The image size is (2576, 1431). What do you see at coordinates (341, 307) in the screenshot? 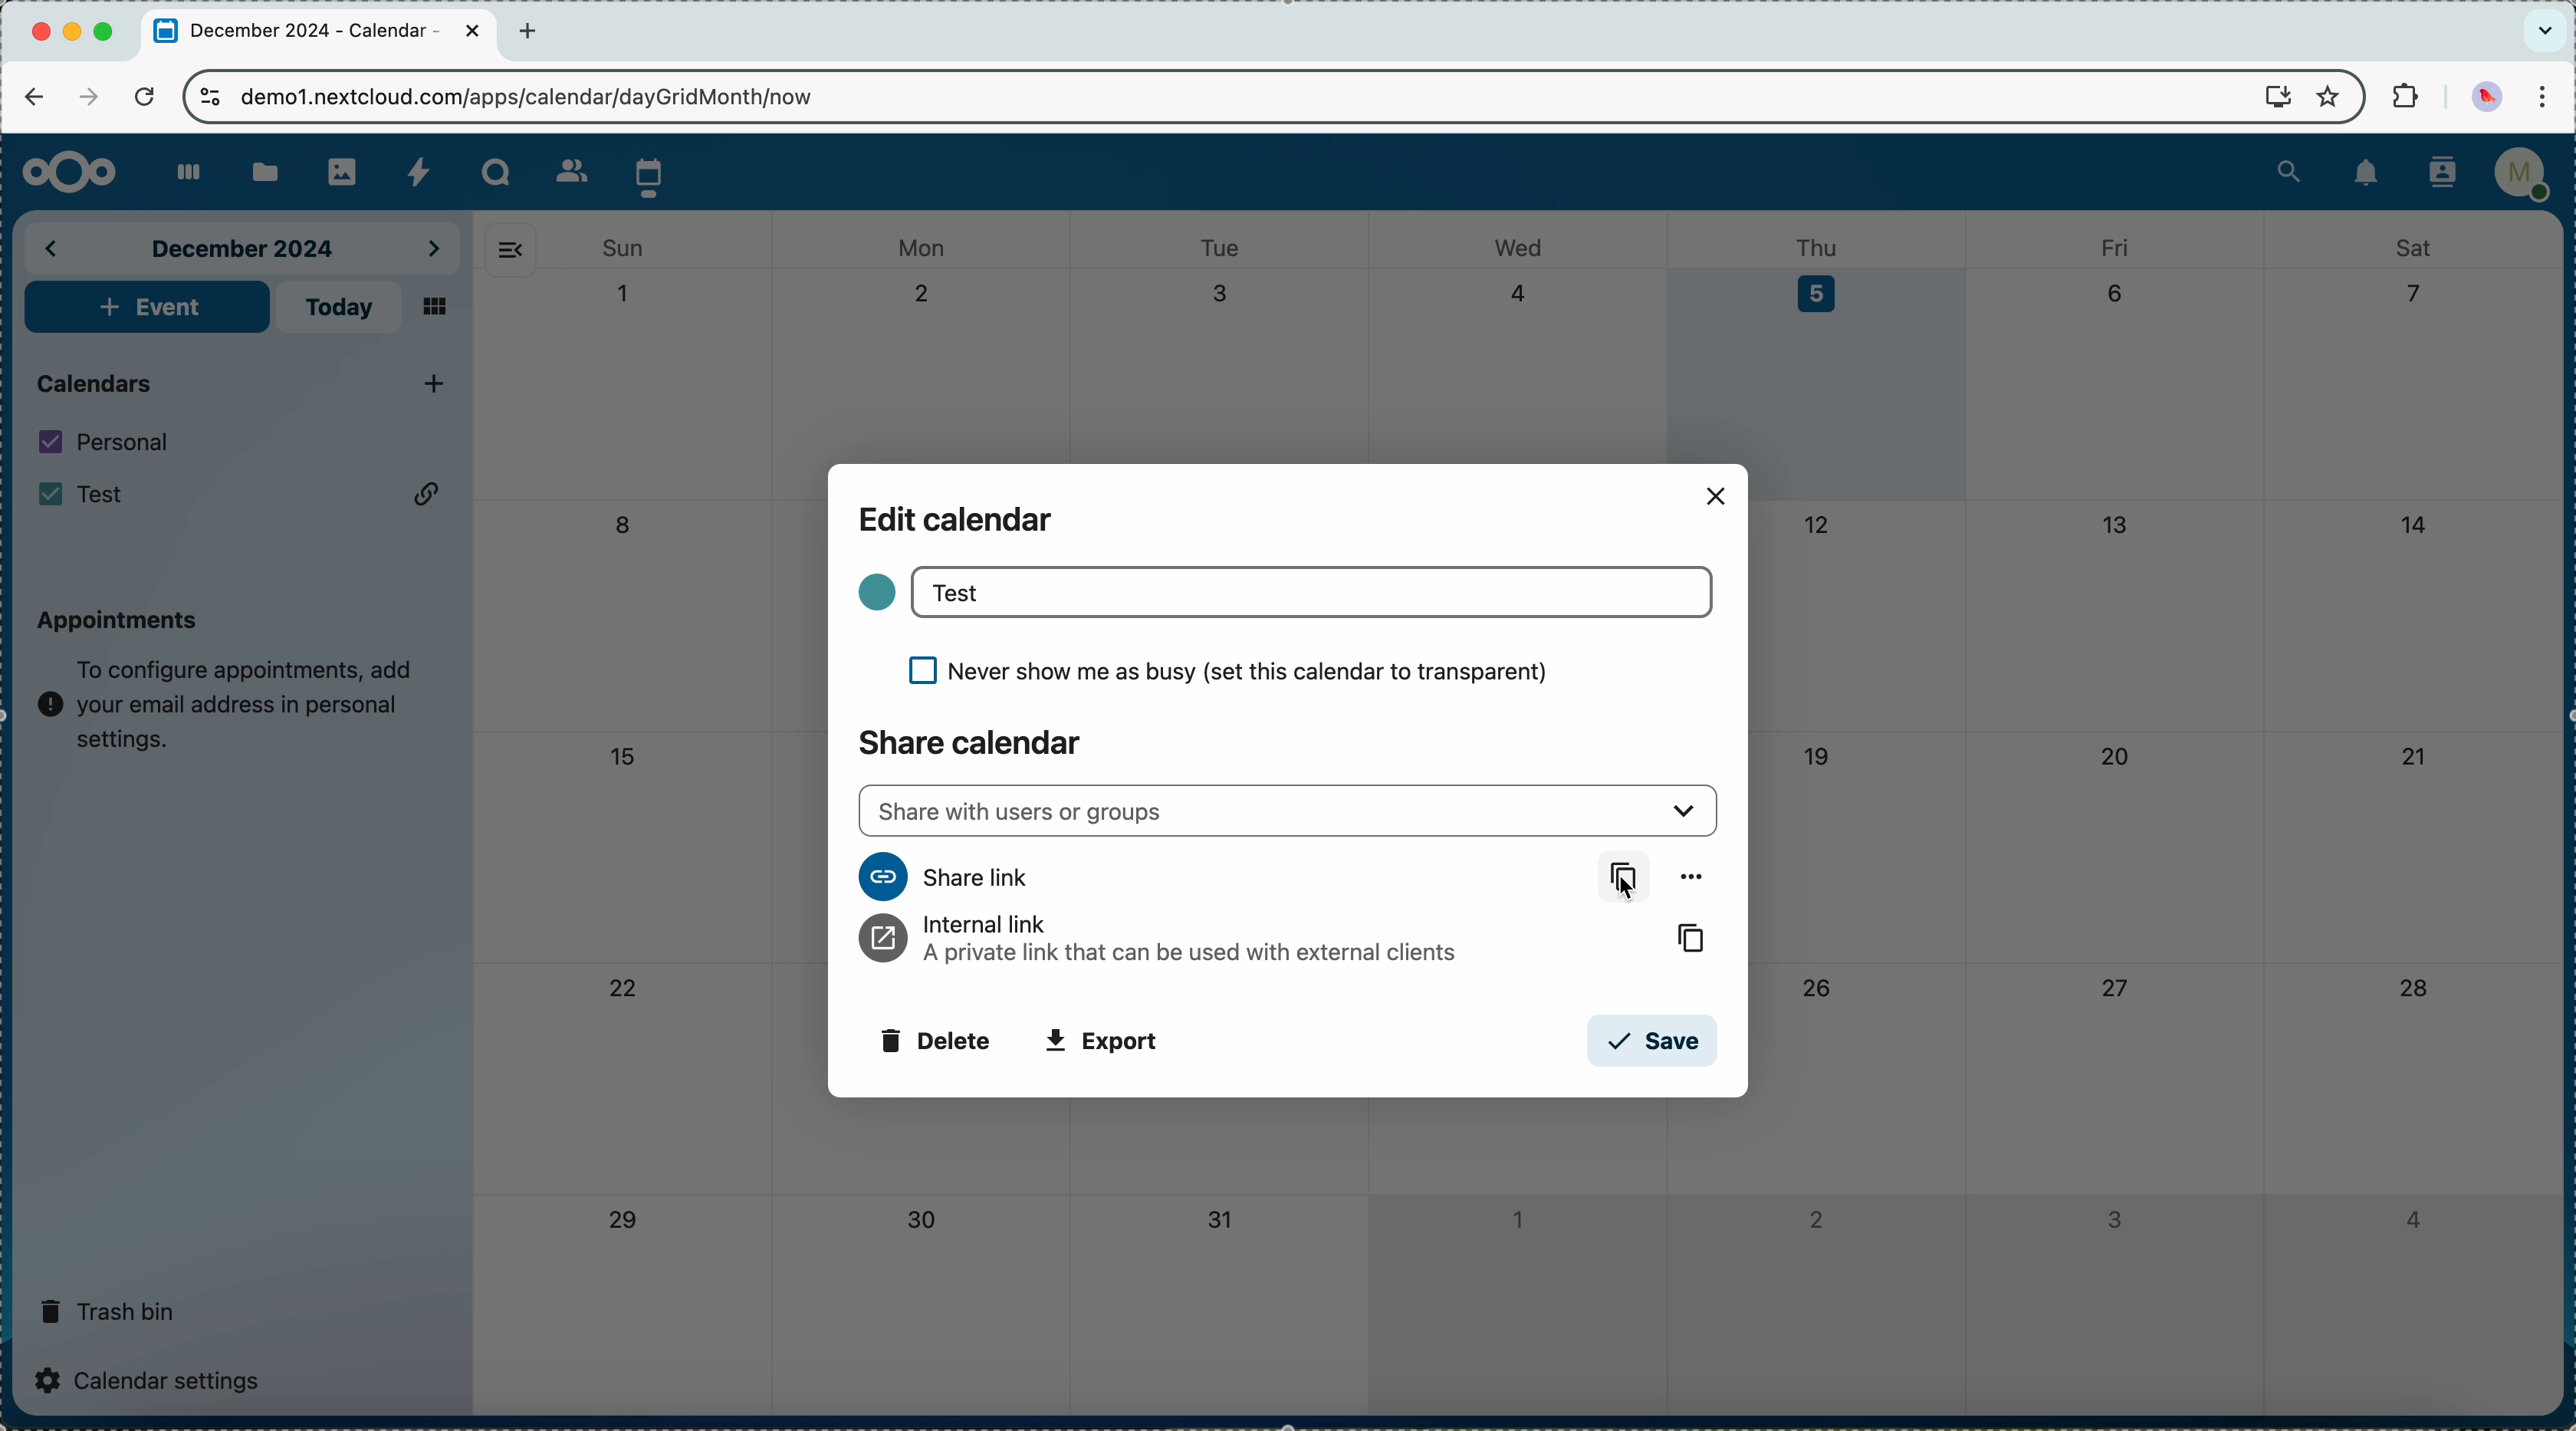
I see `today` at bounding box center [341, 307].